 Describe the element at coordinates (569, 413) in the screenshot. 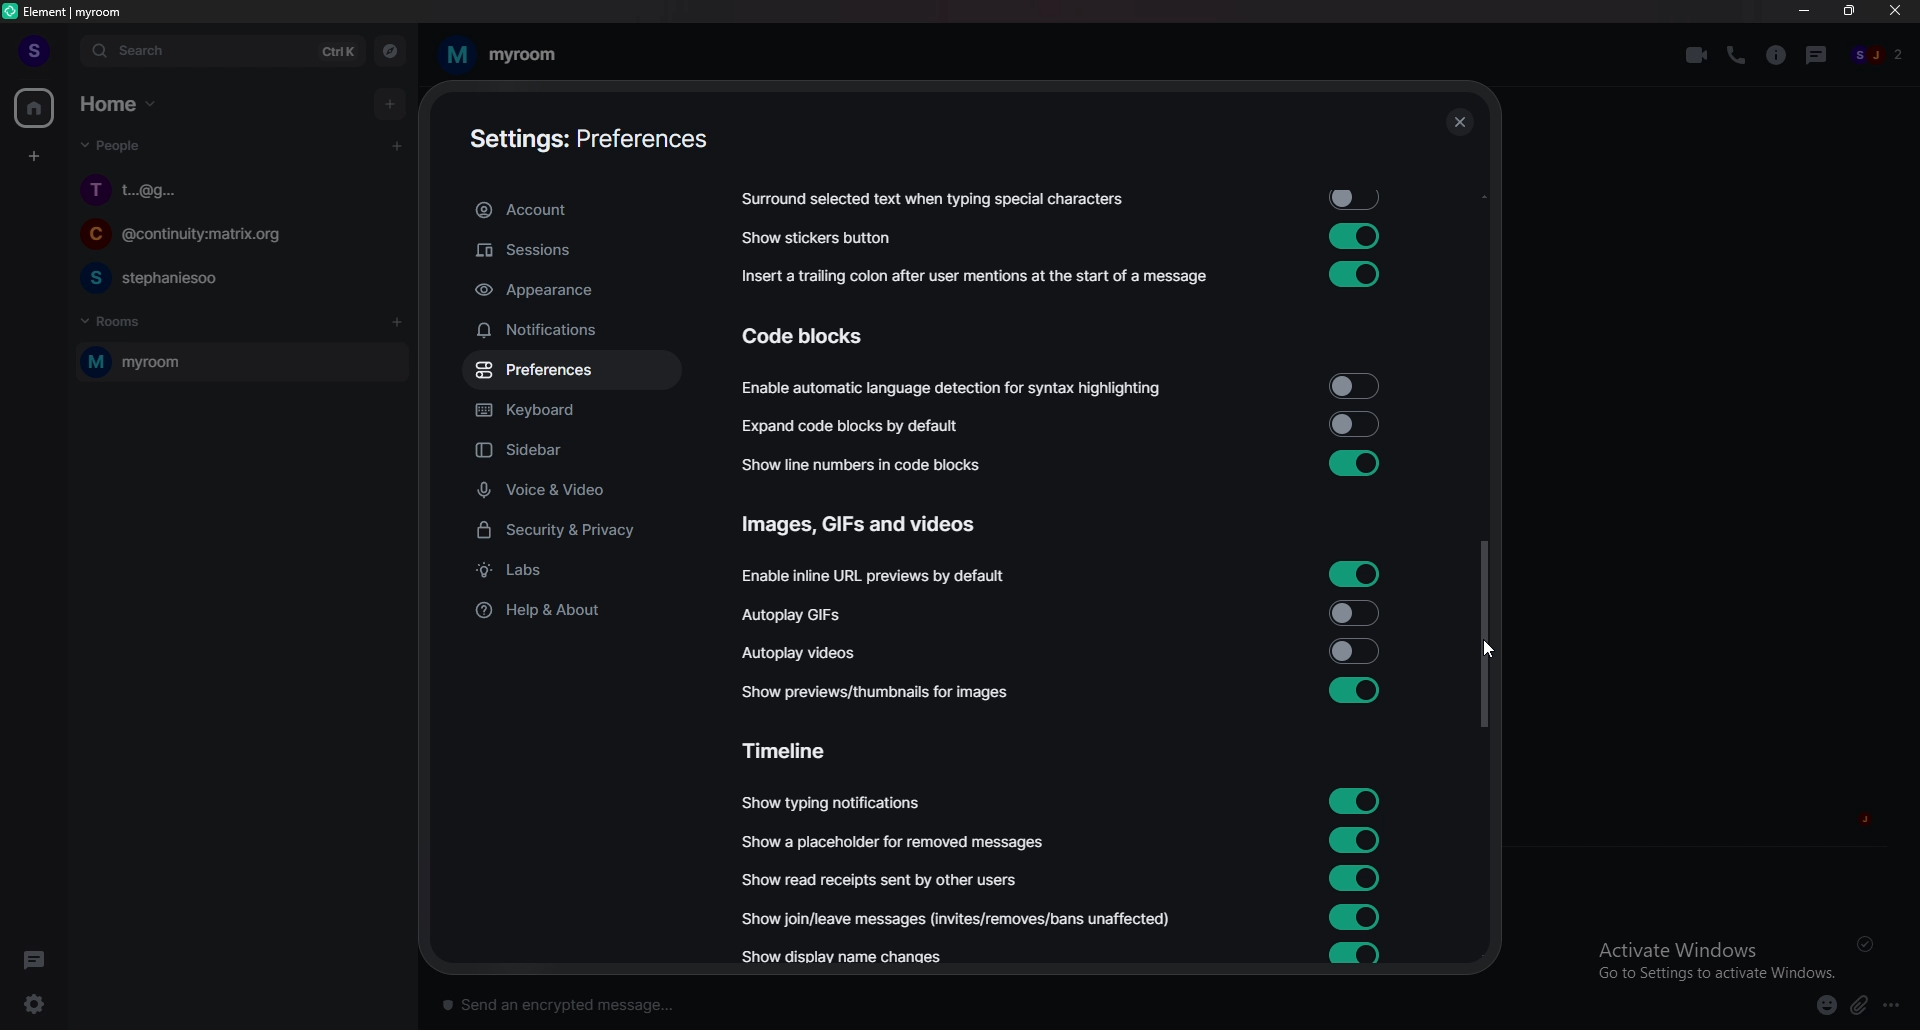

I see `keyboard` at that location.